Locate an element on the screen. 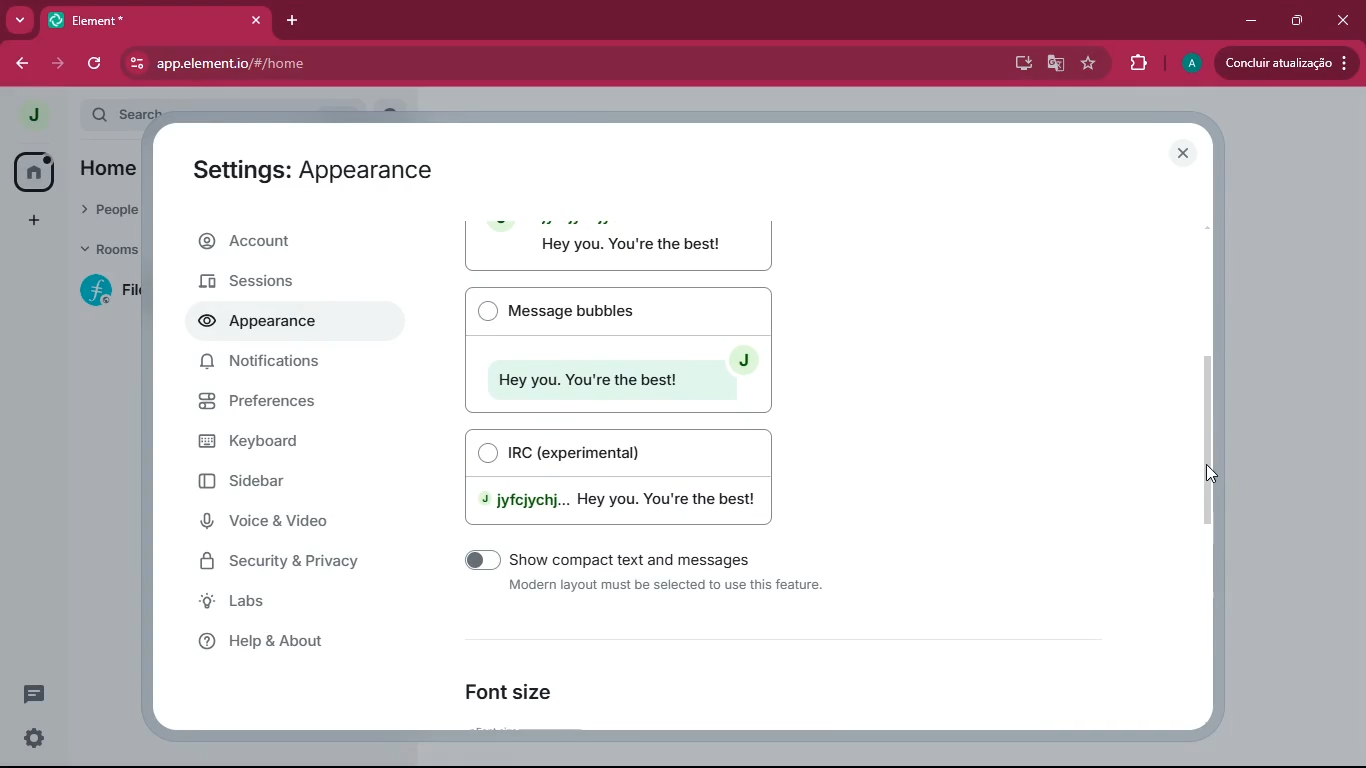 Image resolution: width=1366 pixels, height=768 pixels. show compact is located at coordinates (630, 577).